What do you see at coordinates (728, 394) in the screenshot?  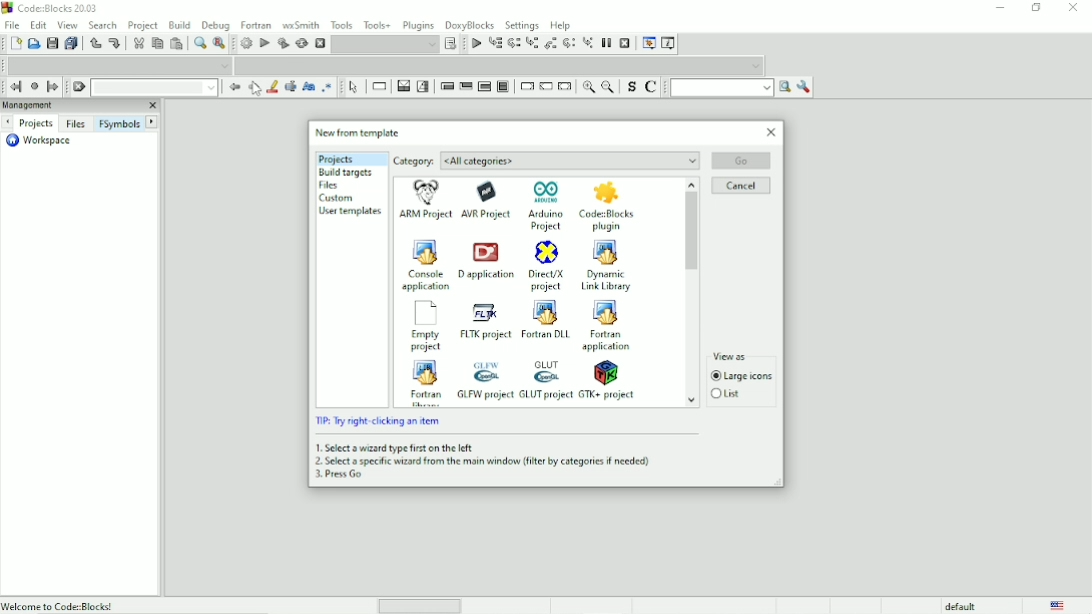 I see `List` at bounding box center [728, 394].